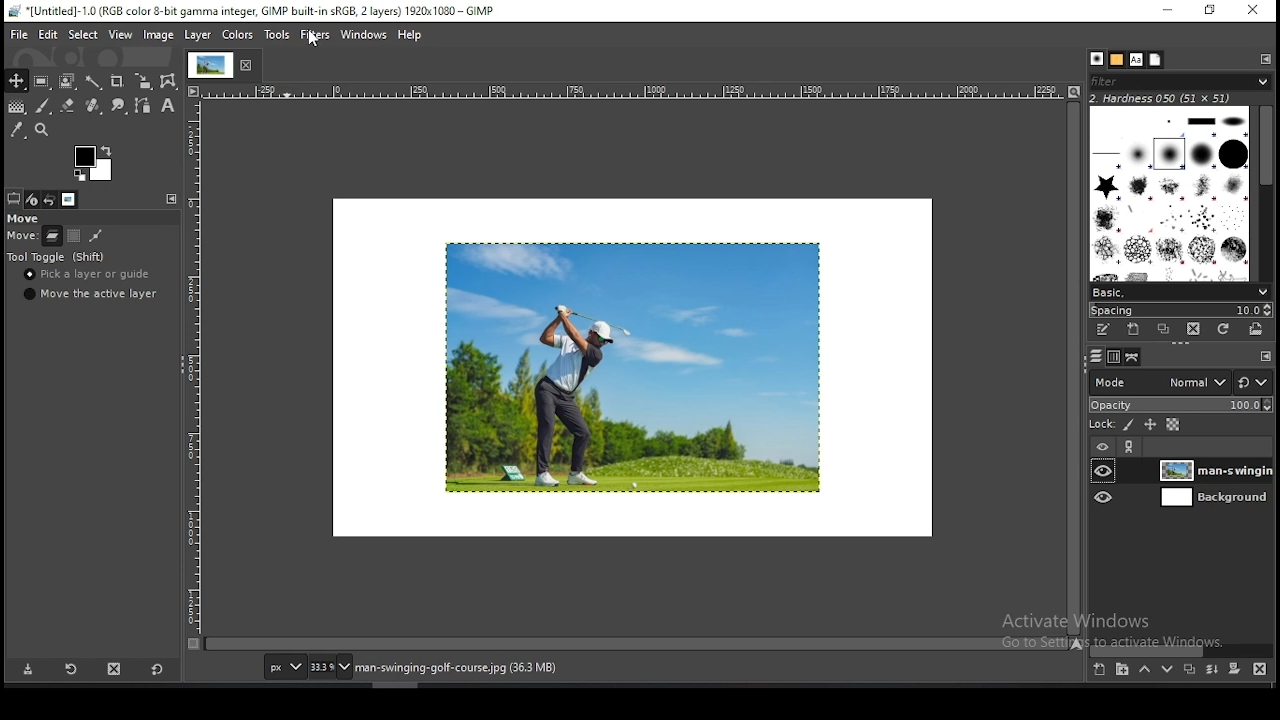  I want to click on tools, so click(275, 35).